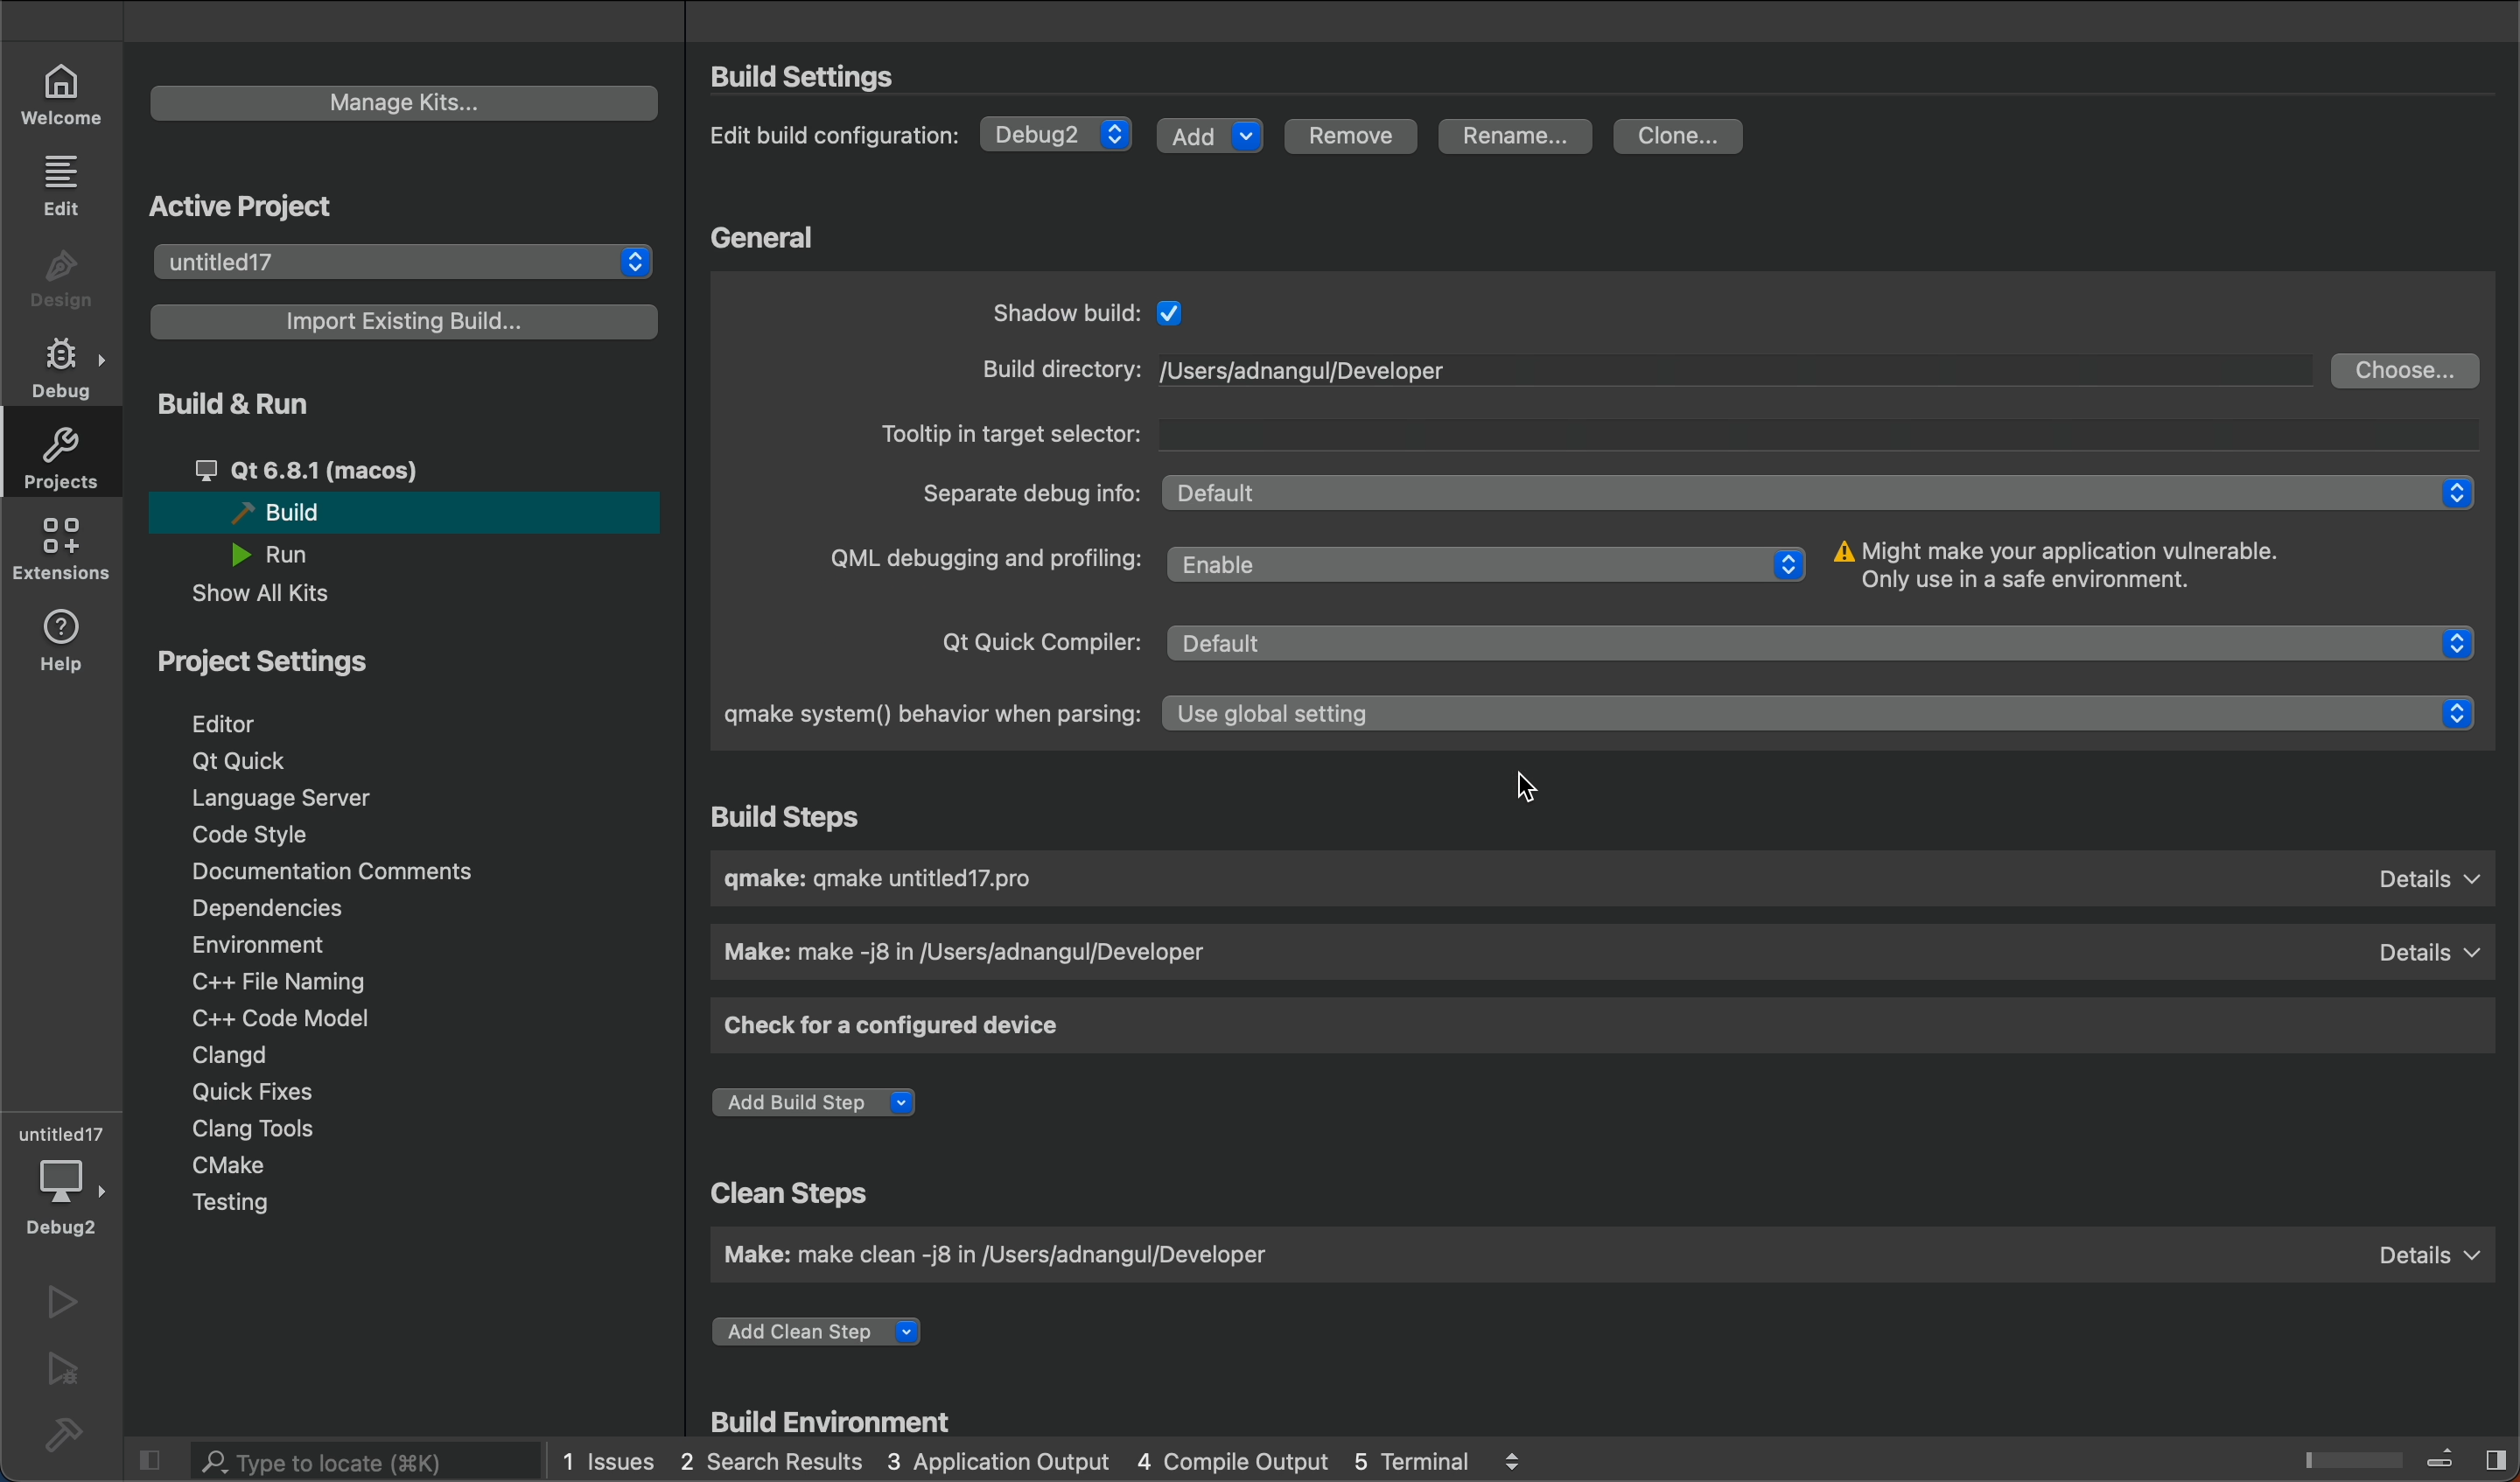  I want to click on qmake system, so click(930, 712).